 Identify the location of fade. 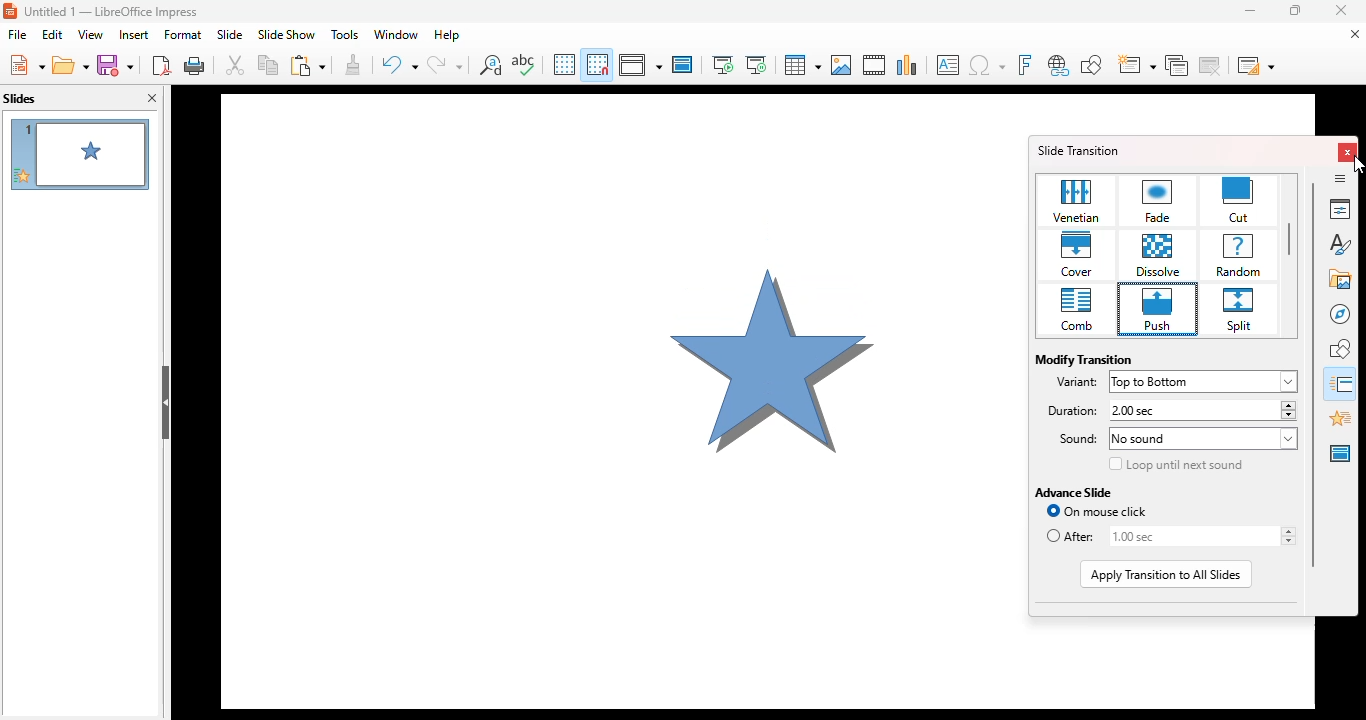
(1159, 201).